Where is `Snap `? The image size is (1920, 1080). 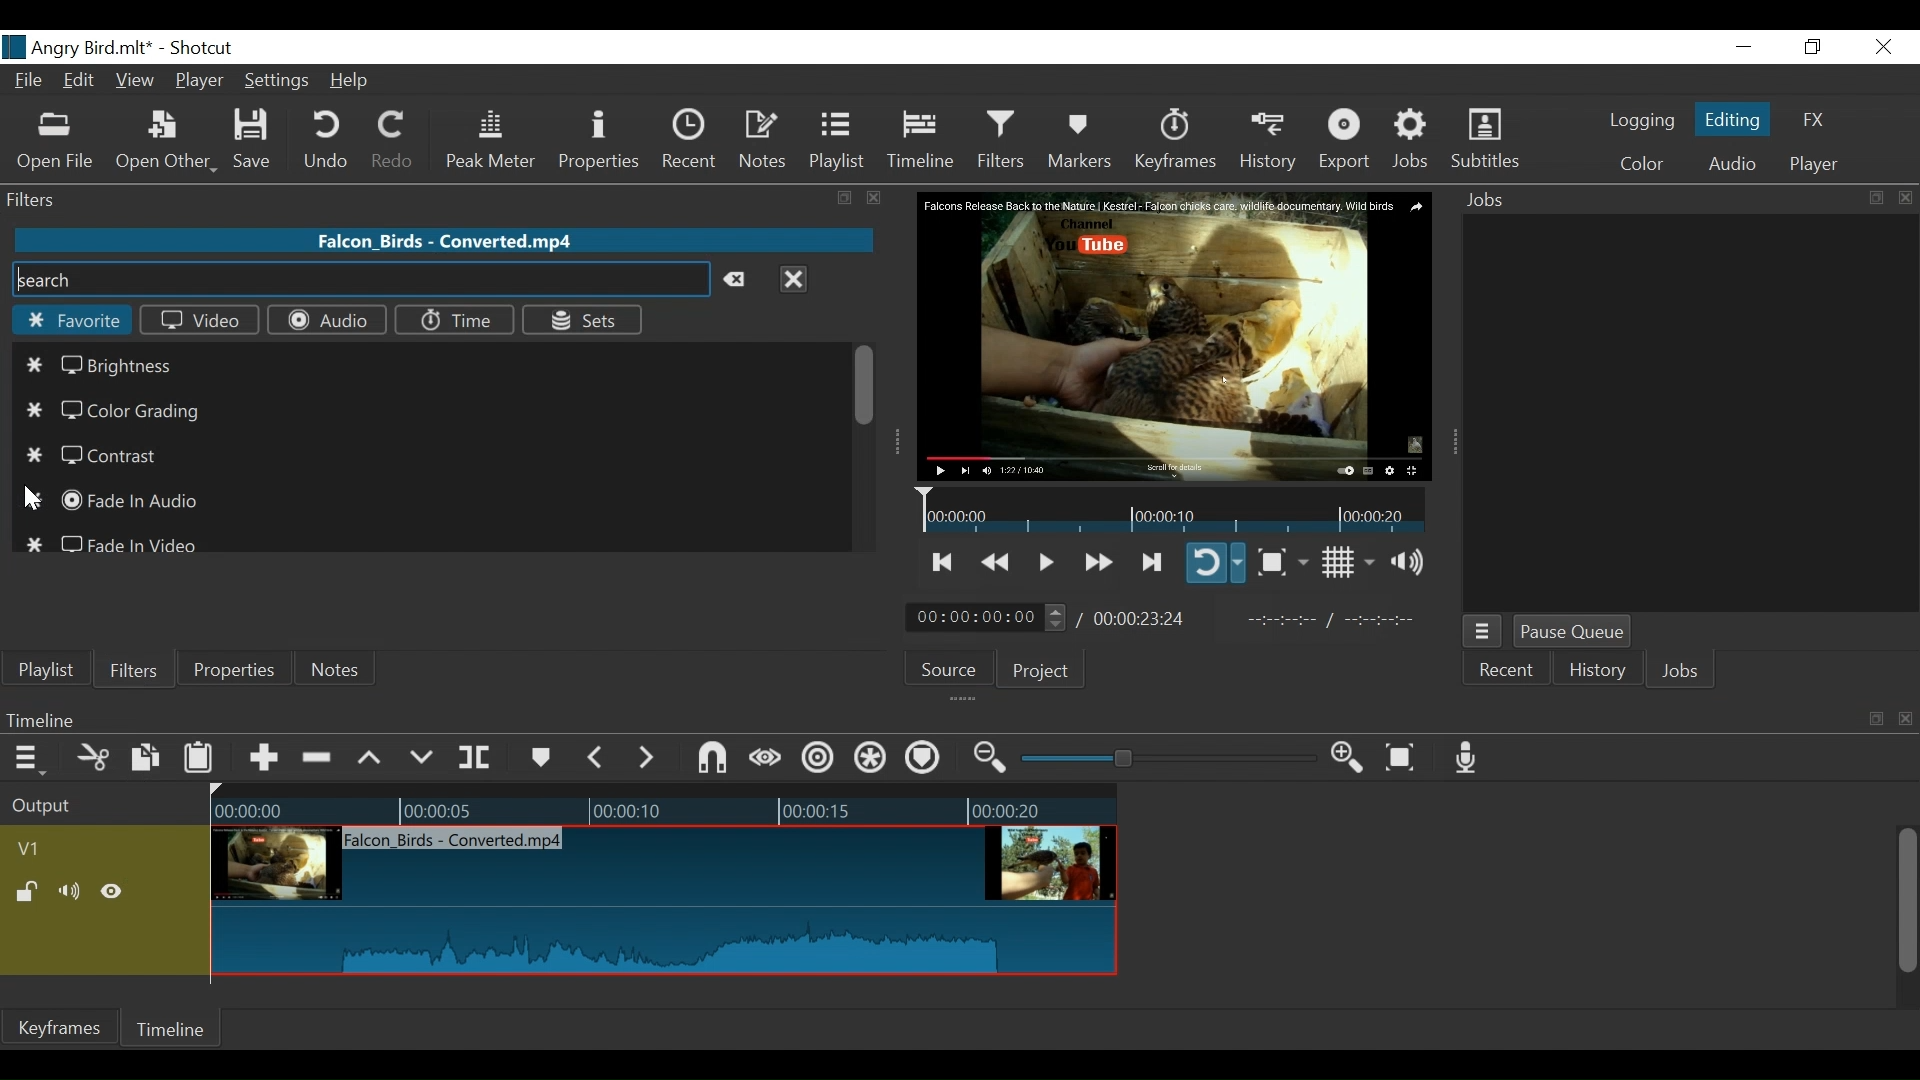 Snap  is located at coordinates (712, 760).